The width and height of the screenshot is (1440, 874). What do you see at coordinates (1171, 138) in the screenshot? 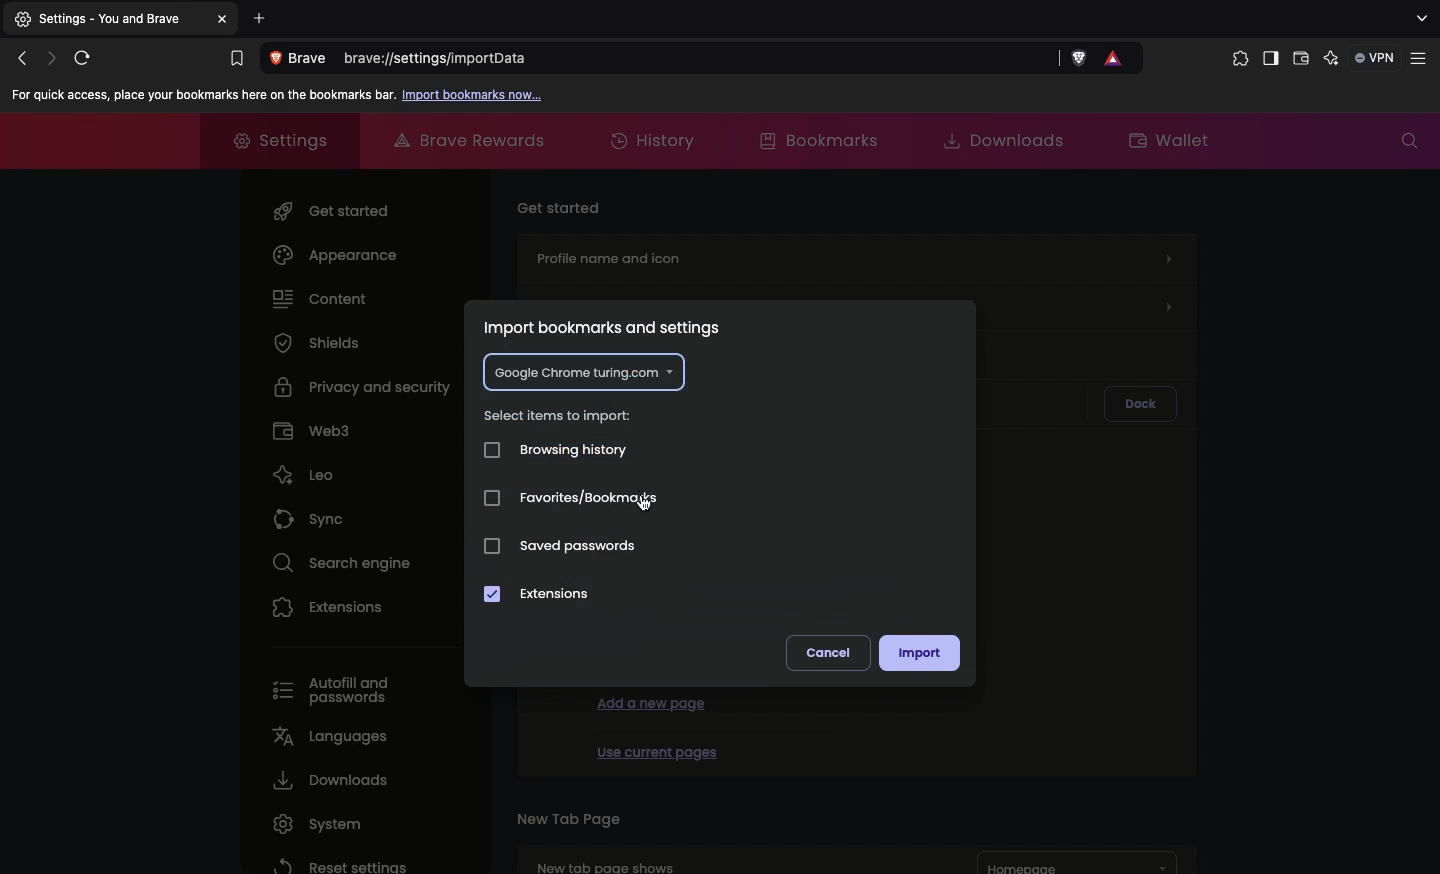
I see `Wallet` at bounding box center [1171, 138].